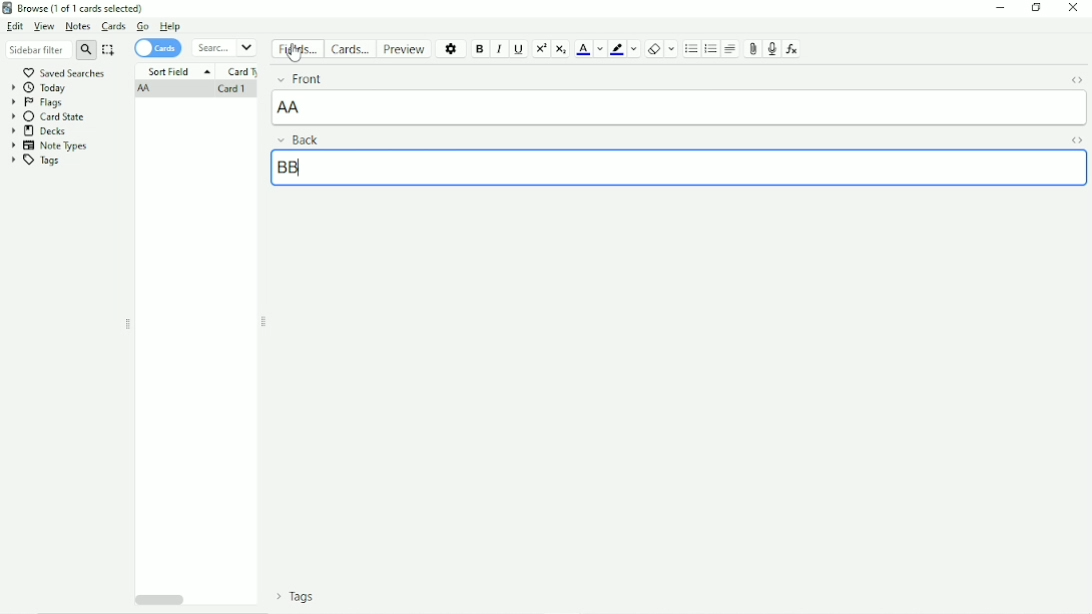 Image resolution: width=1092 pixels, height=614 pixels. I want to click on Sidebar filter, so click(51, 49).